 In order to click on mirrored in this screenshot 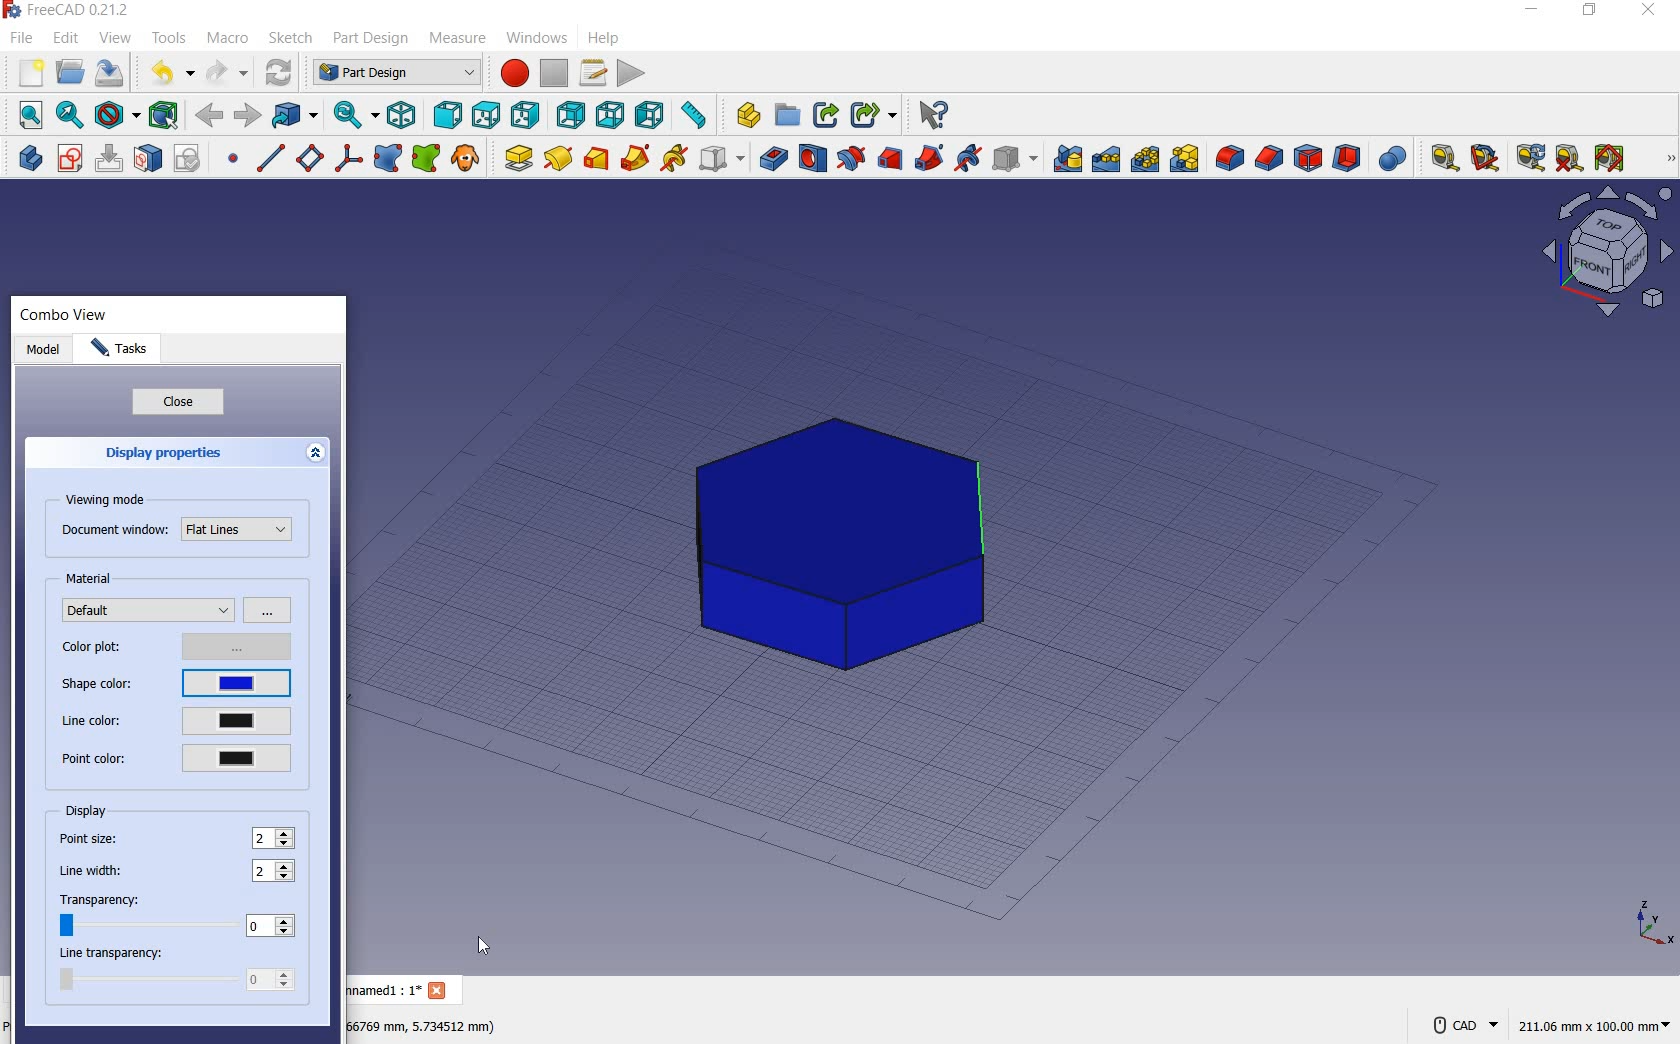, I will do `click(1068, 158)`.